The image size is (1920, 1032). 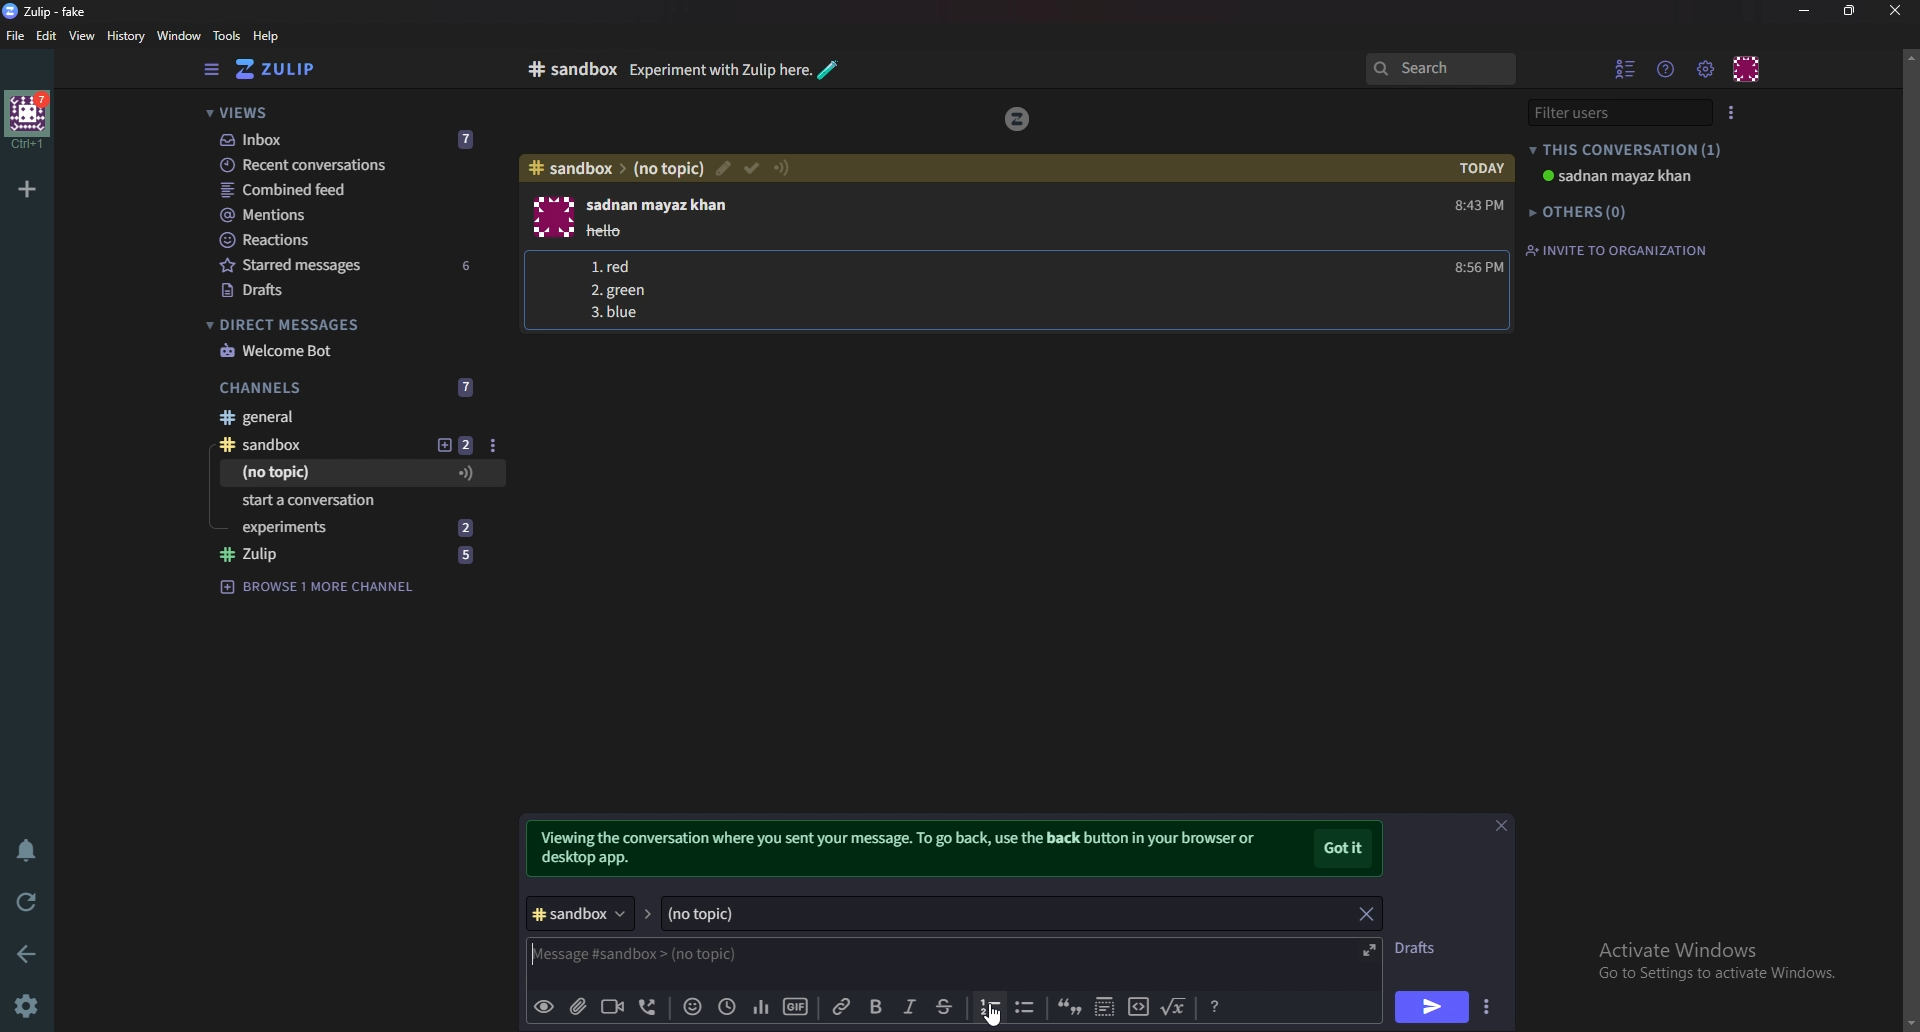 I want to click on Home view, so click(x=290, y=69).